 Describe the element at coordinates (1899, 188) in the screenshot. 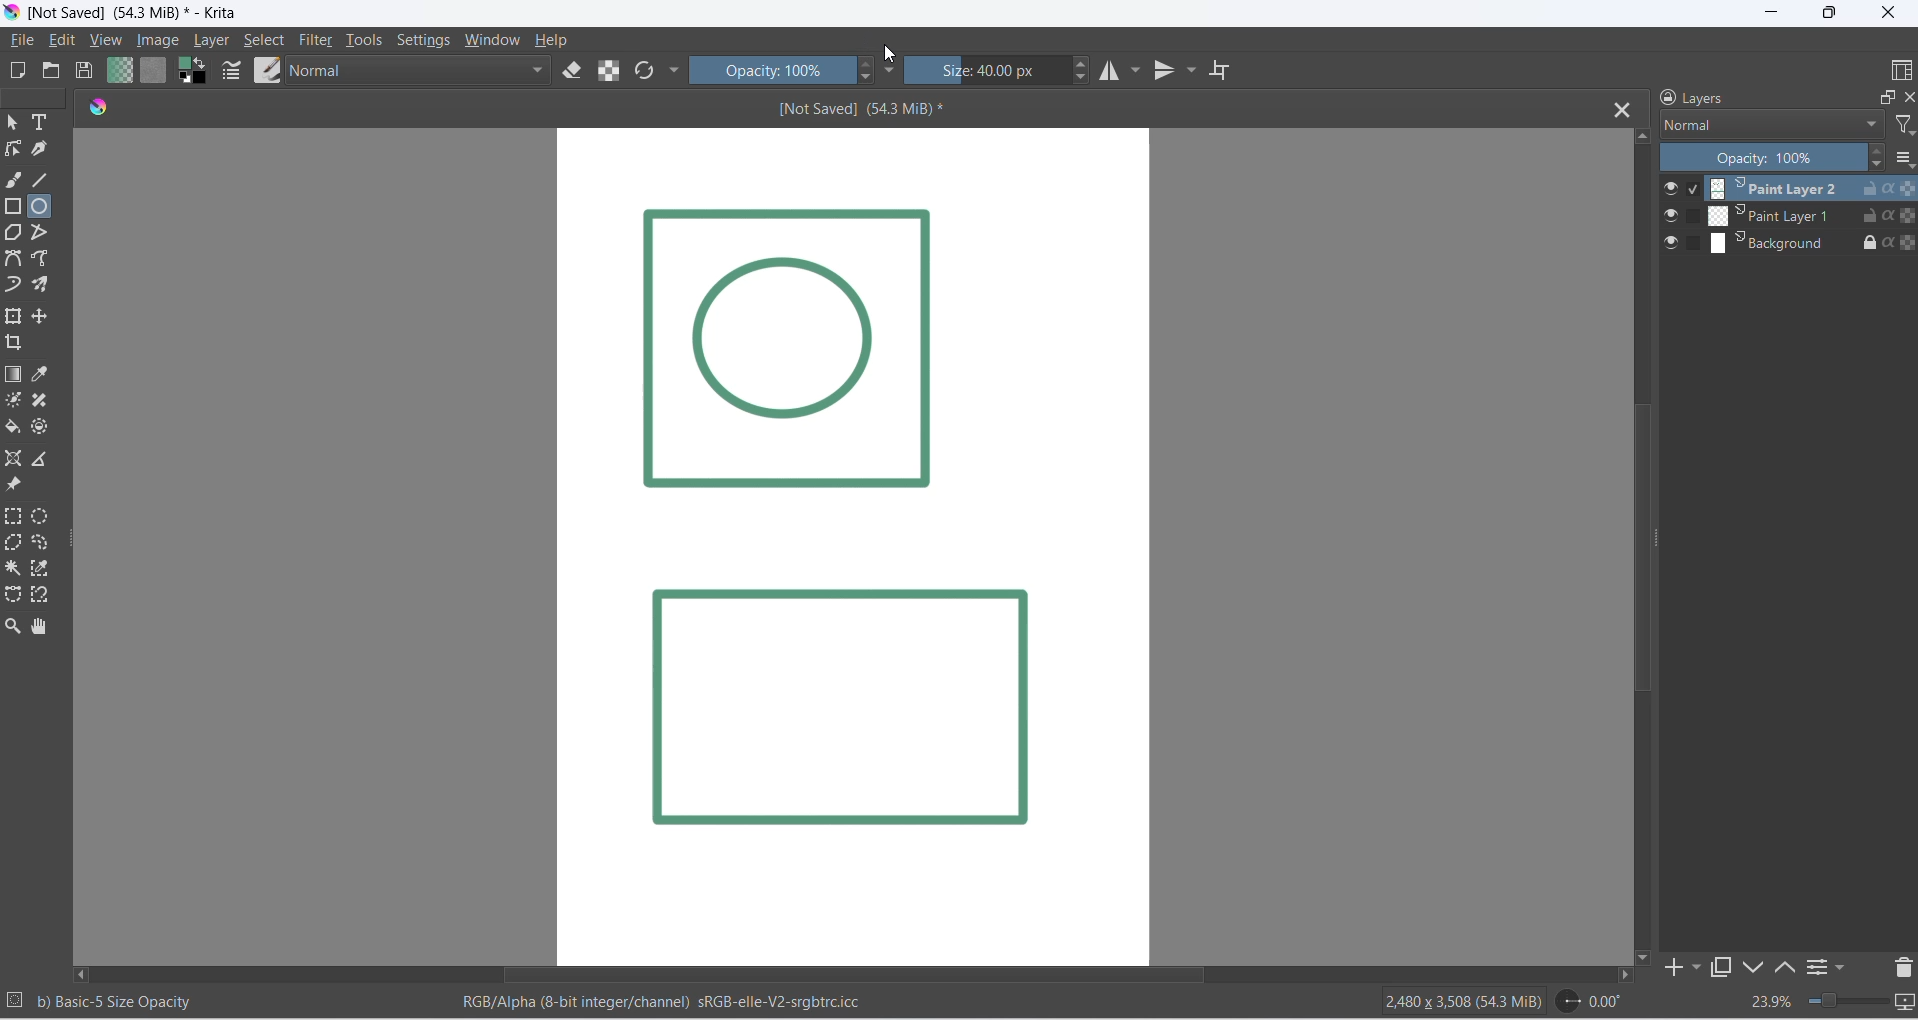

I see `preserve alpha` at that location.